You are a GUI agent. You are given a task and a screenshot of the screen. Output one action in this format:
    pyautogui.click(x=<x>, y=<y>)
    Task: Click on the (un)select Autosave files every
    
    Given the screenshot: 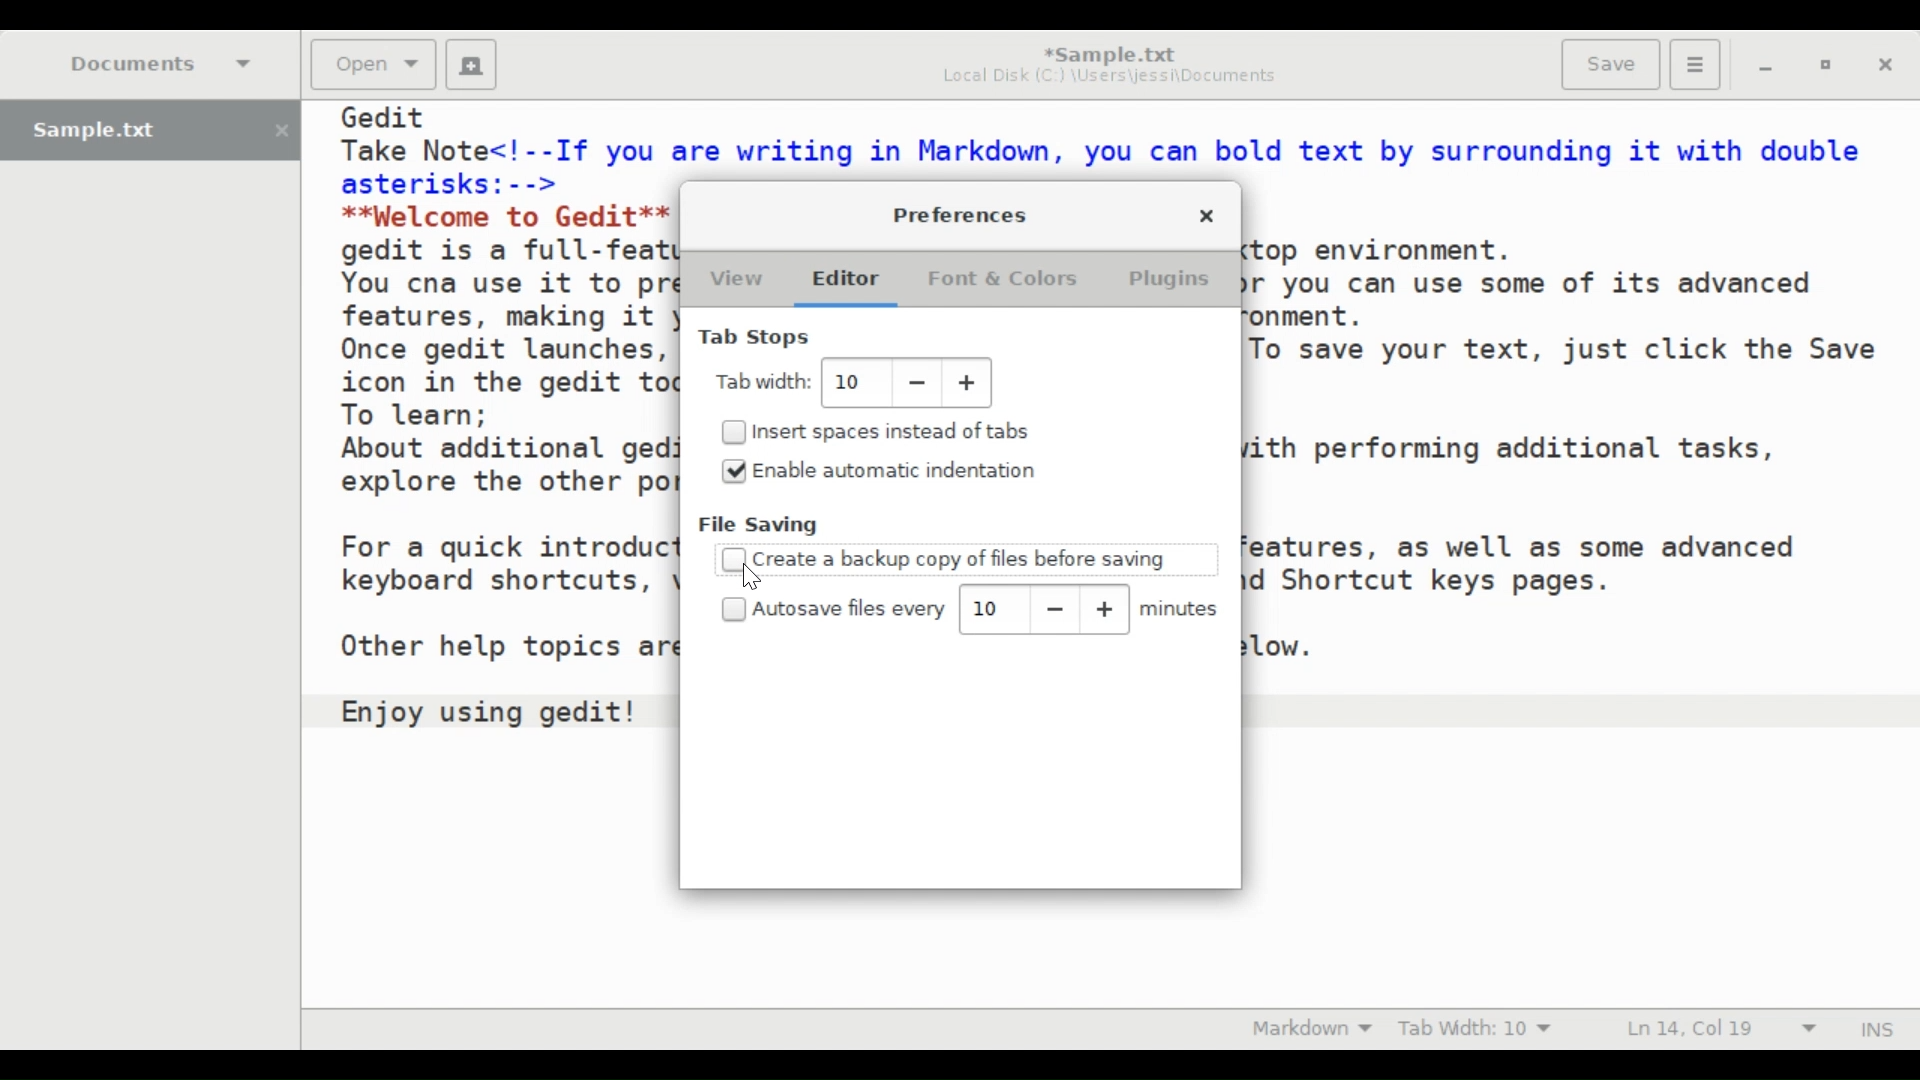 What is the action you would take?
    pyautogui.click(x=837, y=609)
    